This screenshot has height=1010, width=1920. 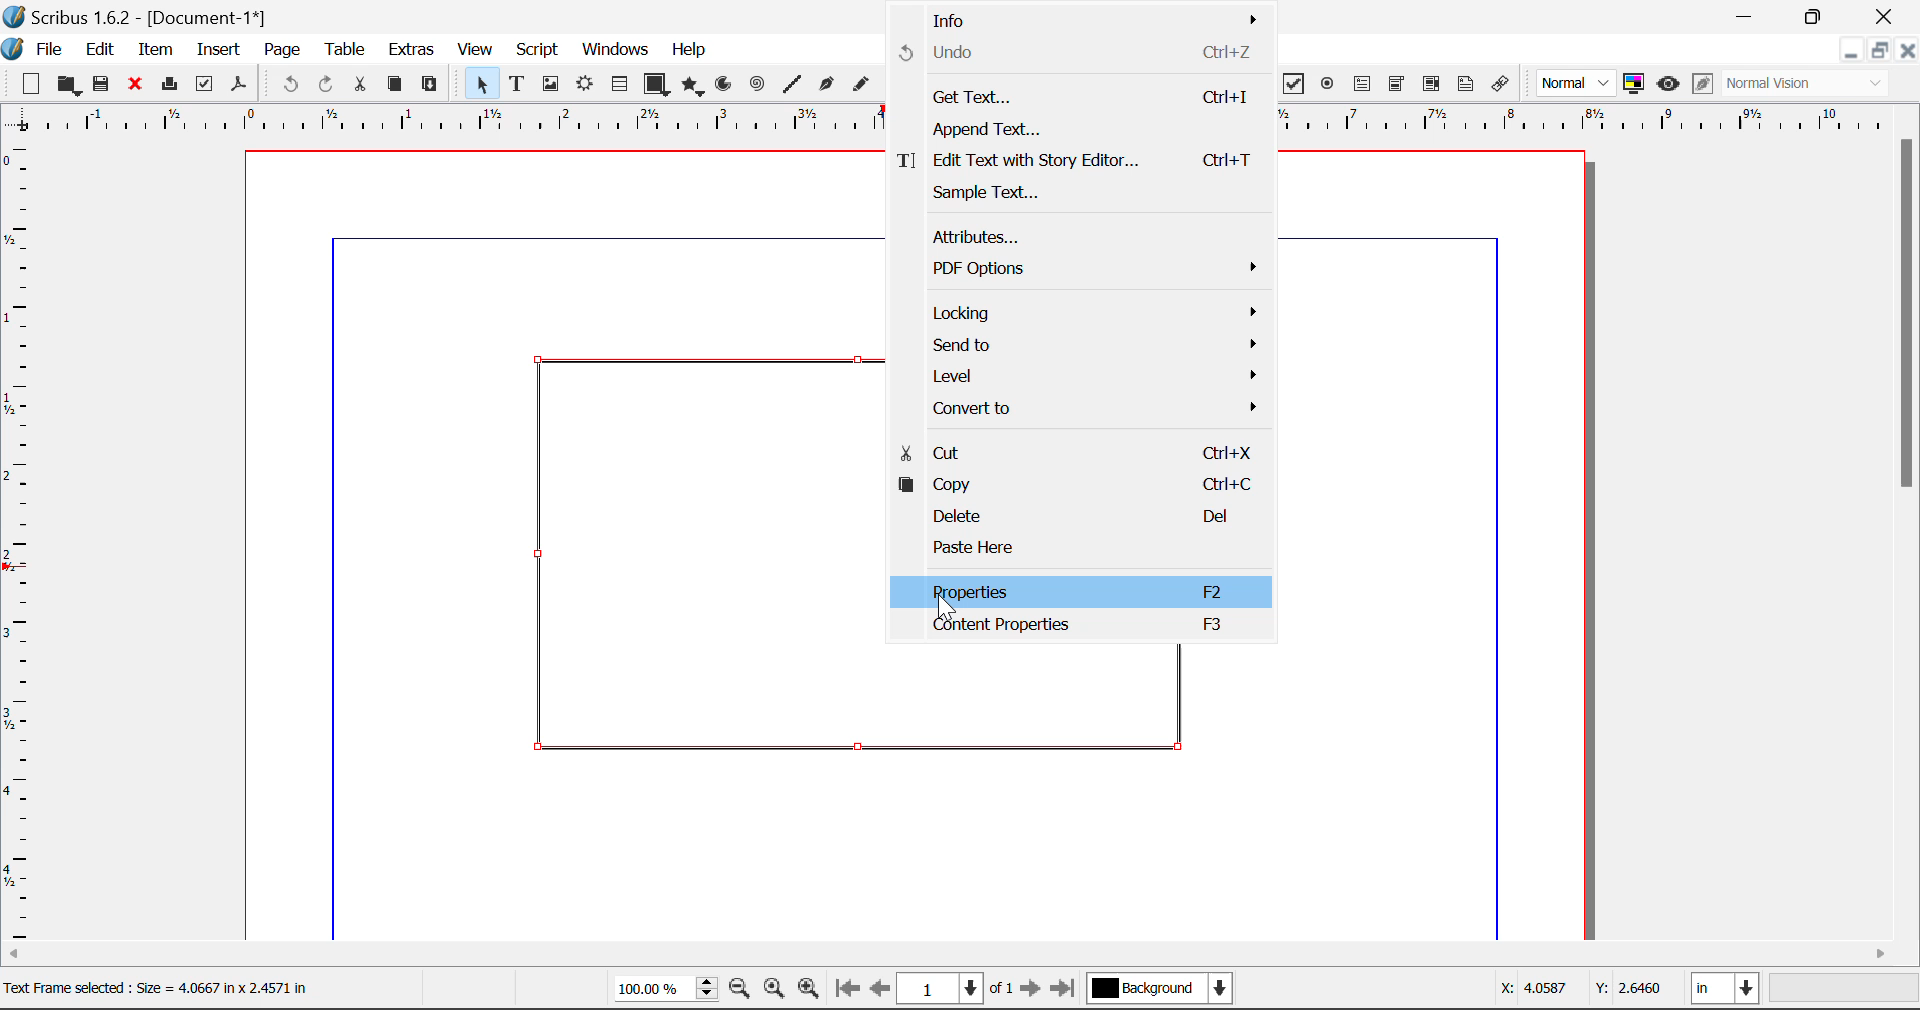 I want to click on Background, so click(x=1160, y=990).